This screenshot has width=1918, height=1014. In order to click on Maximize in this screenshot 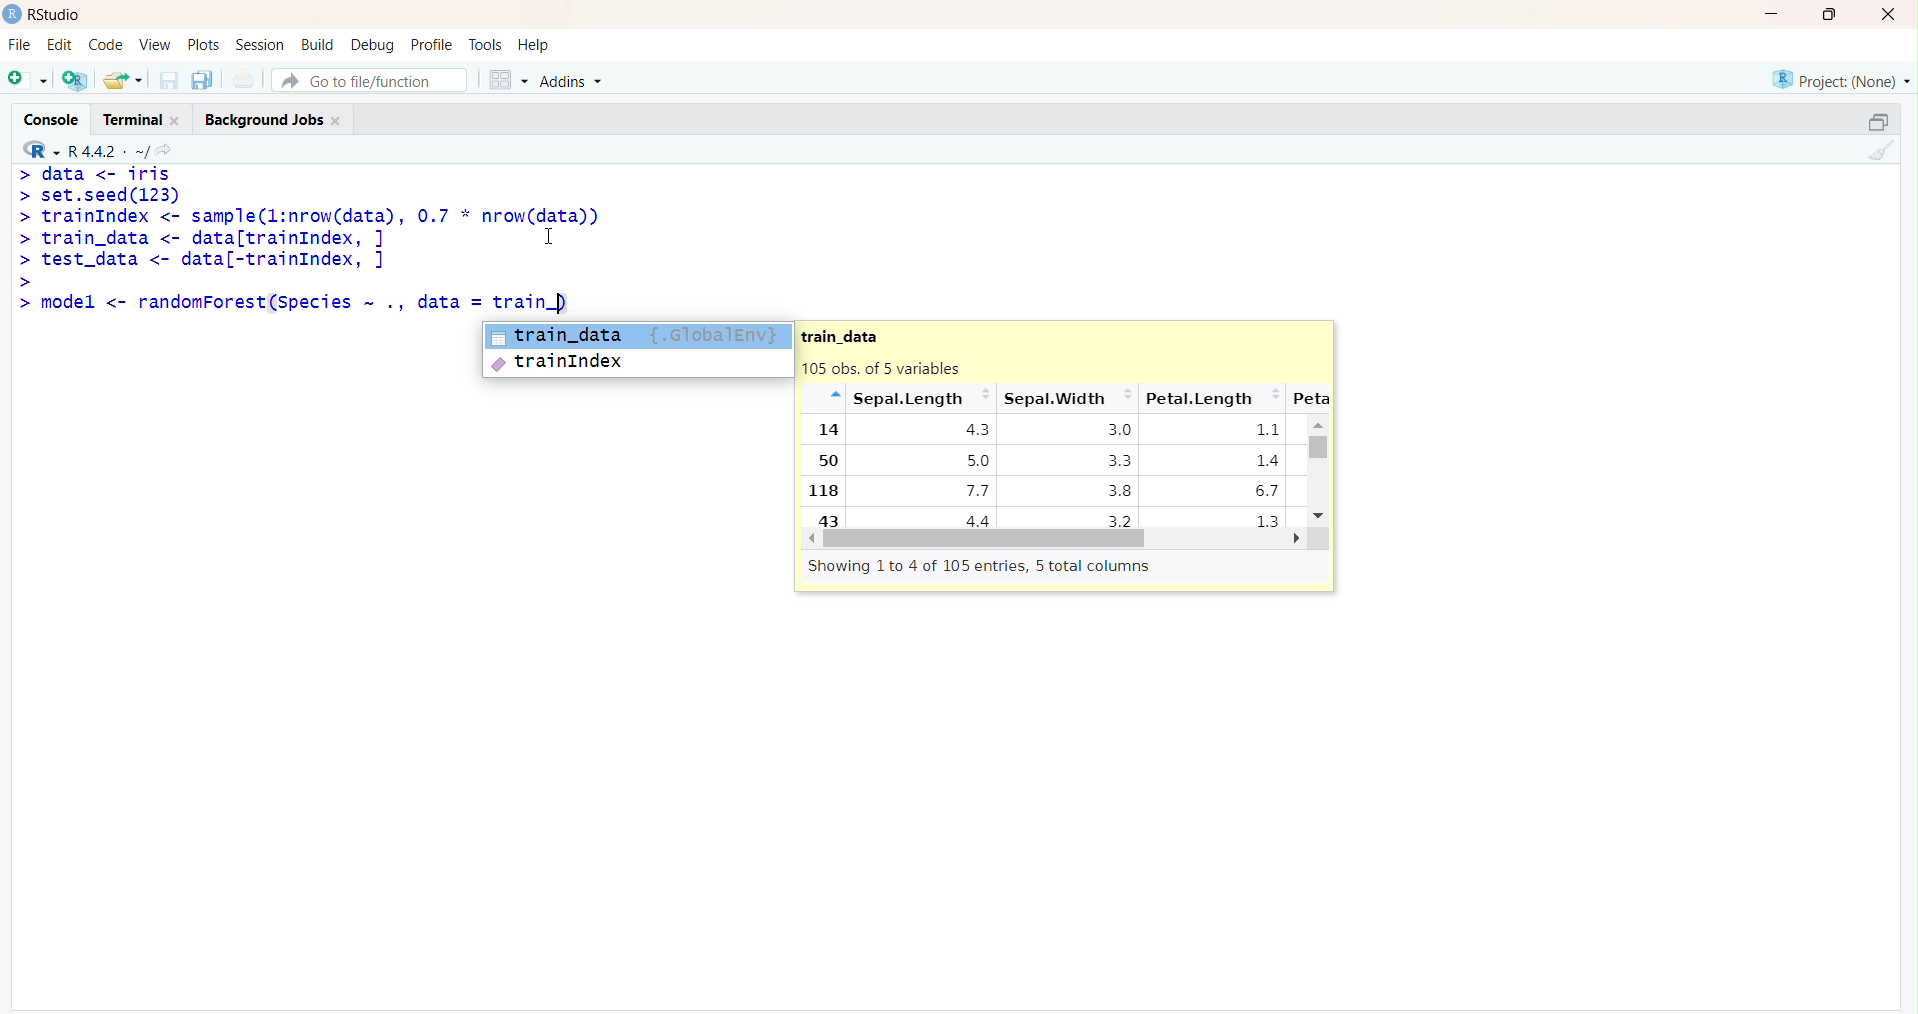, I will do `click(1828, 15)`.